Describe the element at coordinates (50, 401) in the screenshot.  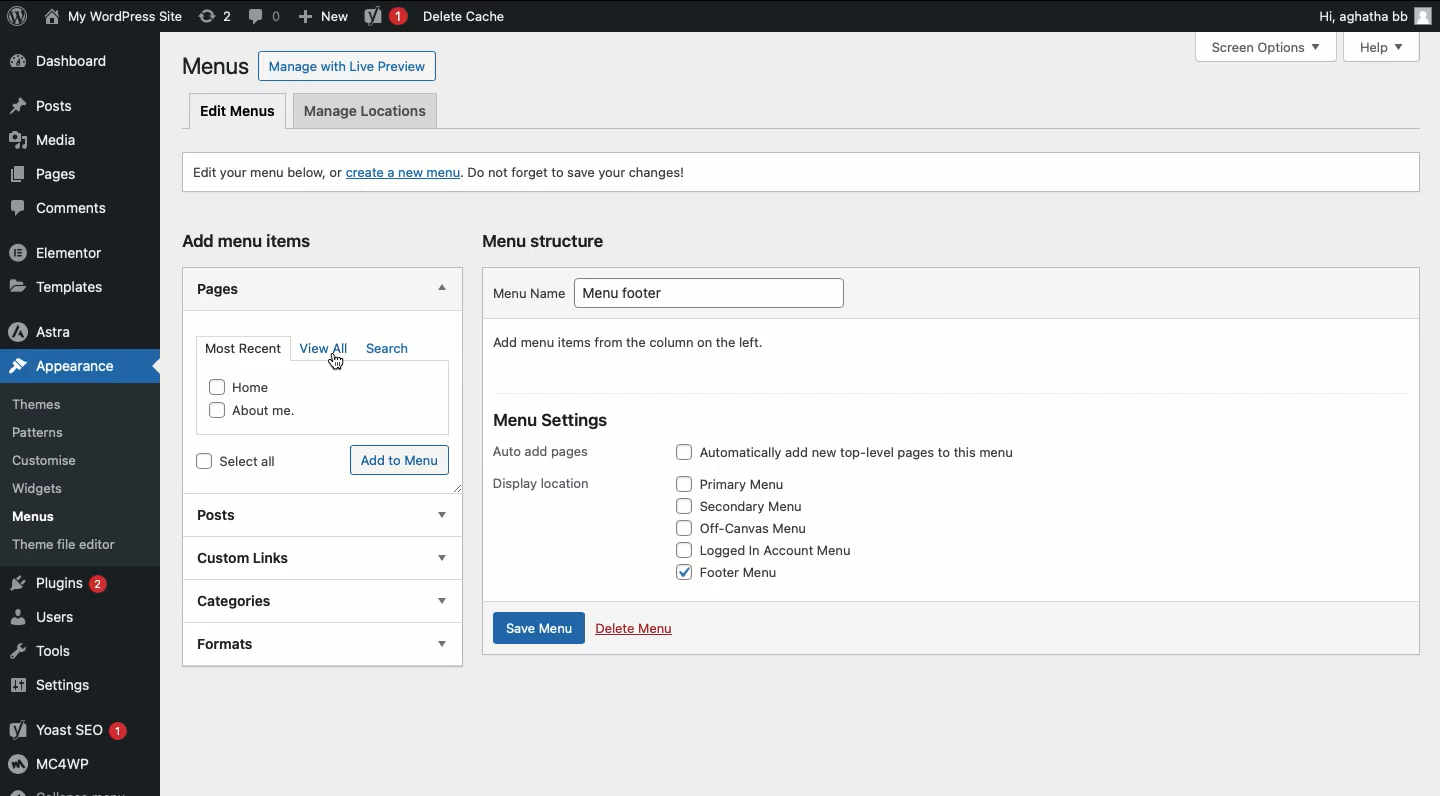
I see `Themes` at that location.